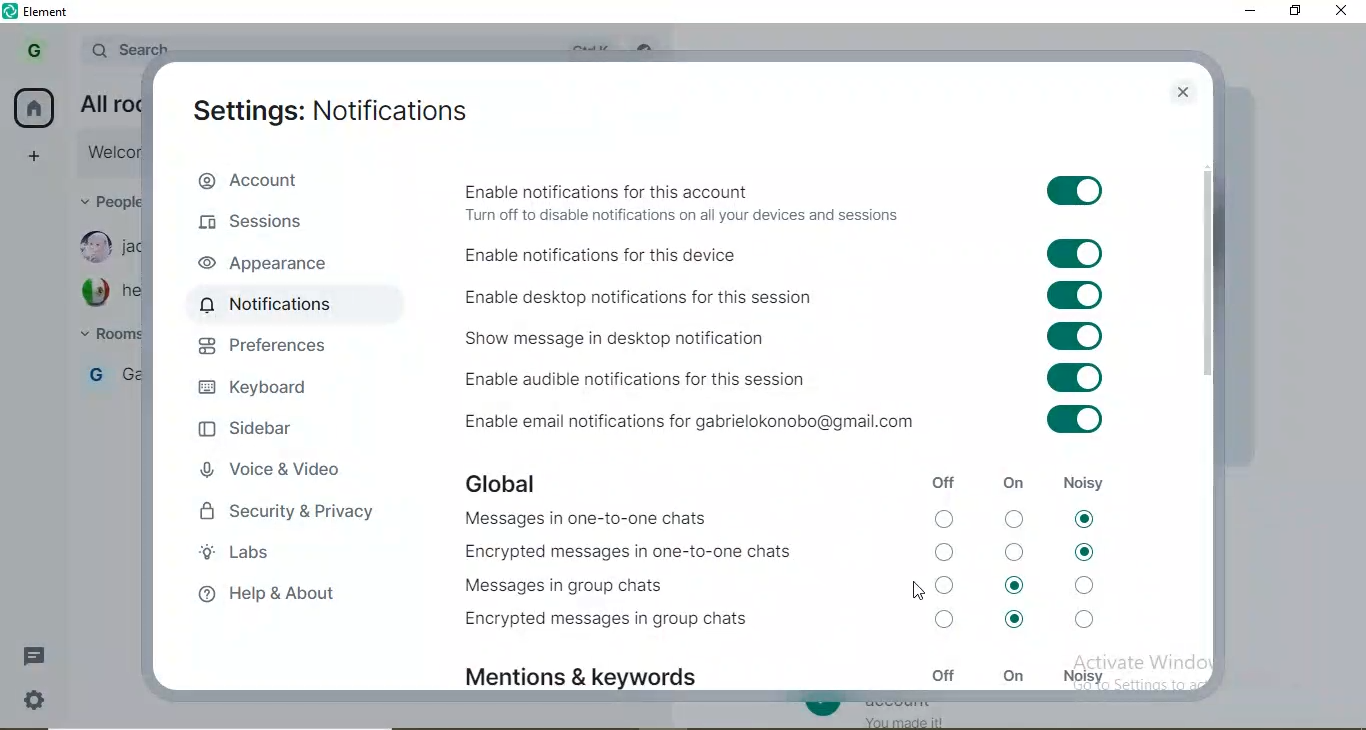  What do you see at coordinates (1296, 12) in the screenshot?
I see `restore` at bounding box center [1296, 12].